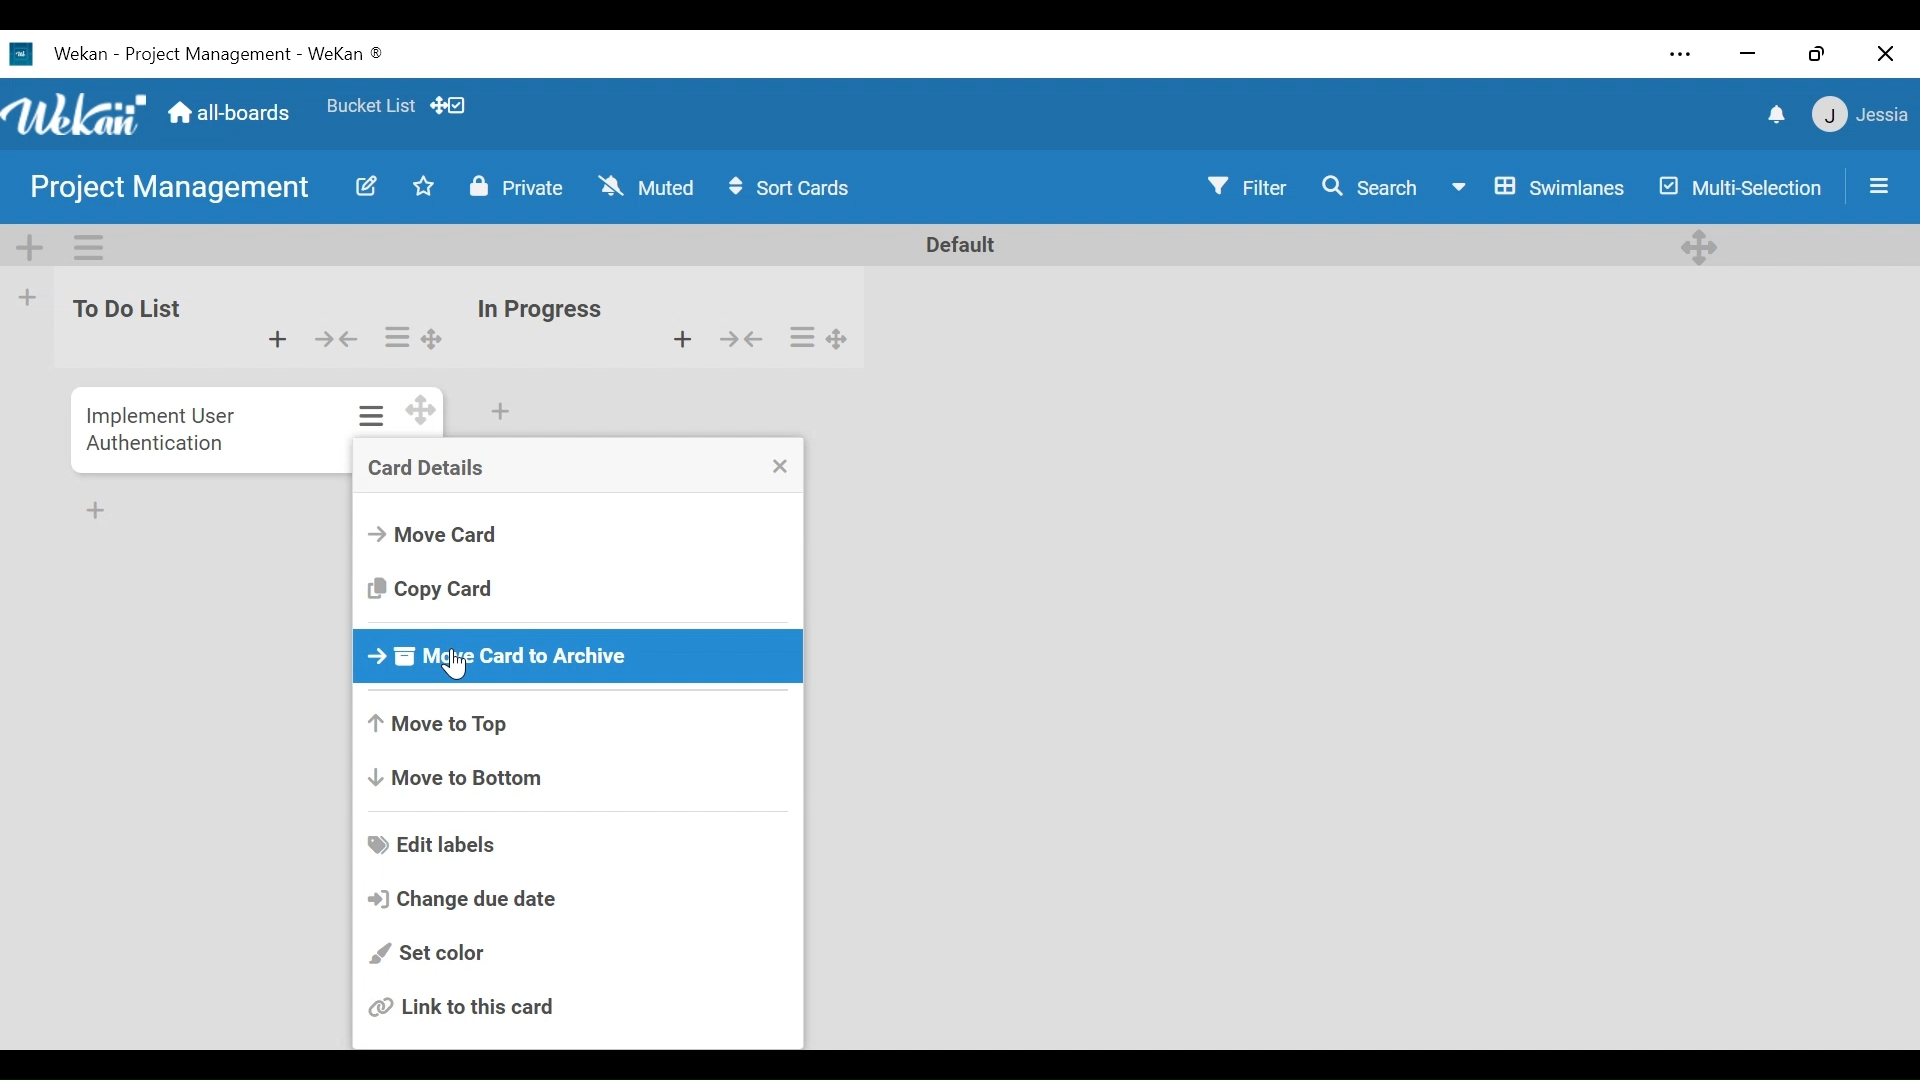  I want to click on inn progress, so click(541, 301).